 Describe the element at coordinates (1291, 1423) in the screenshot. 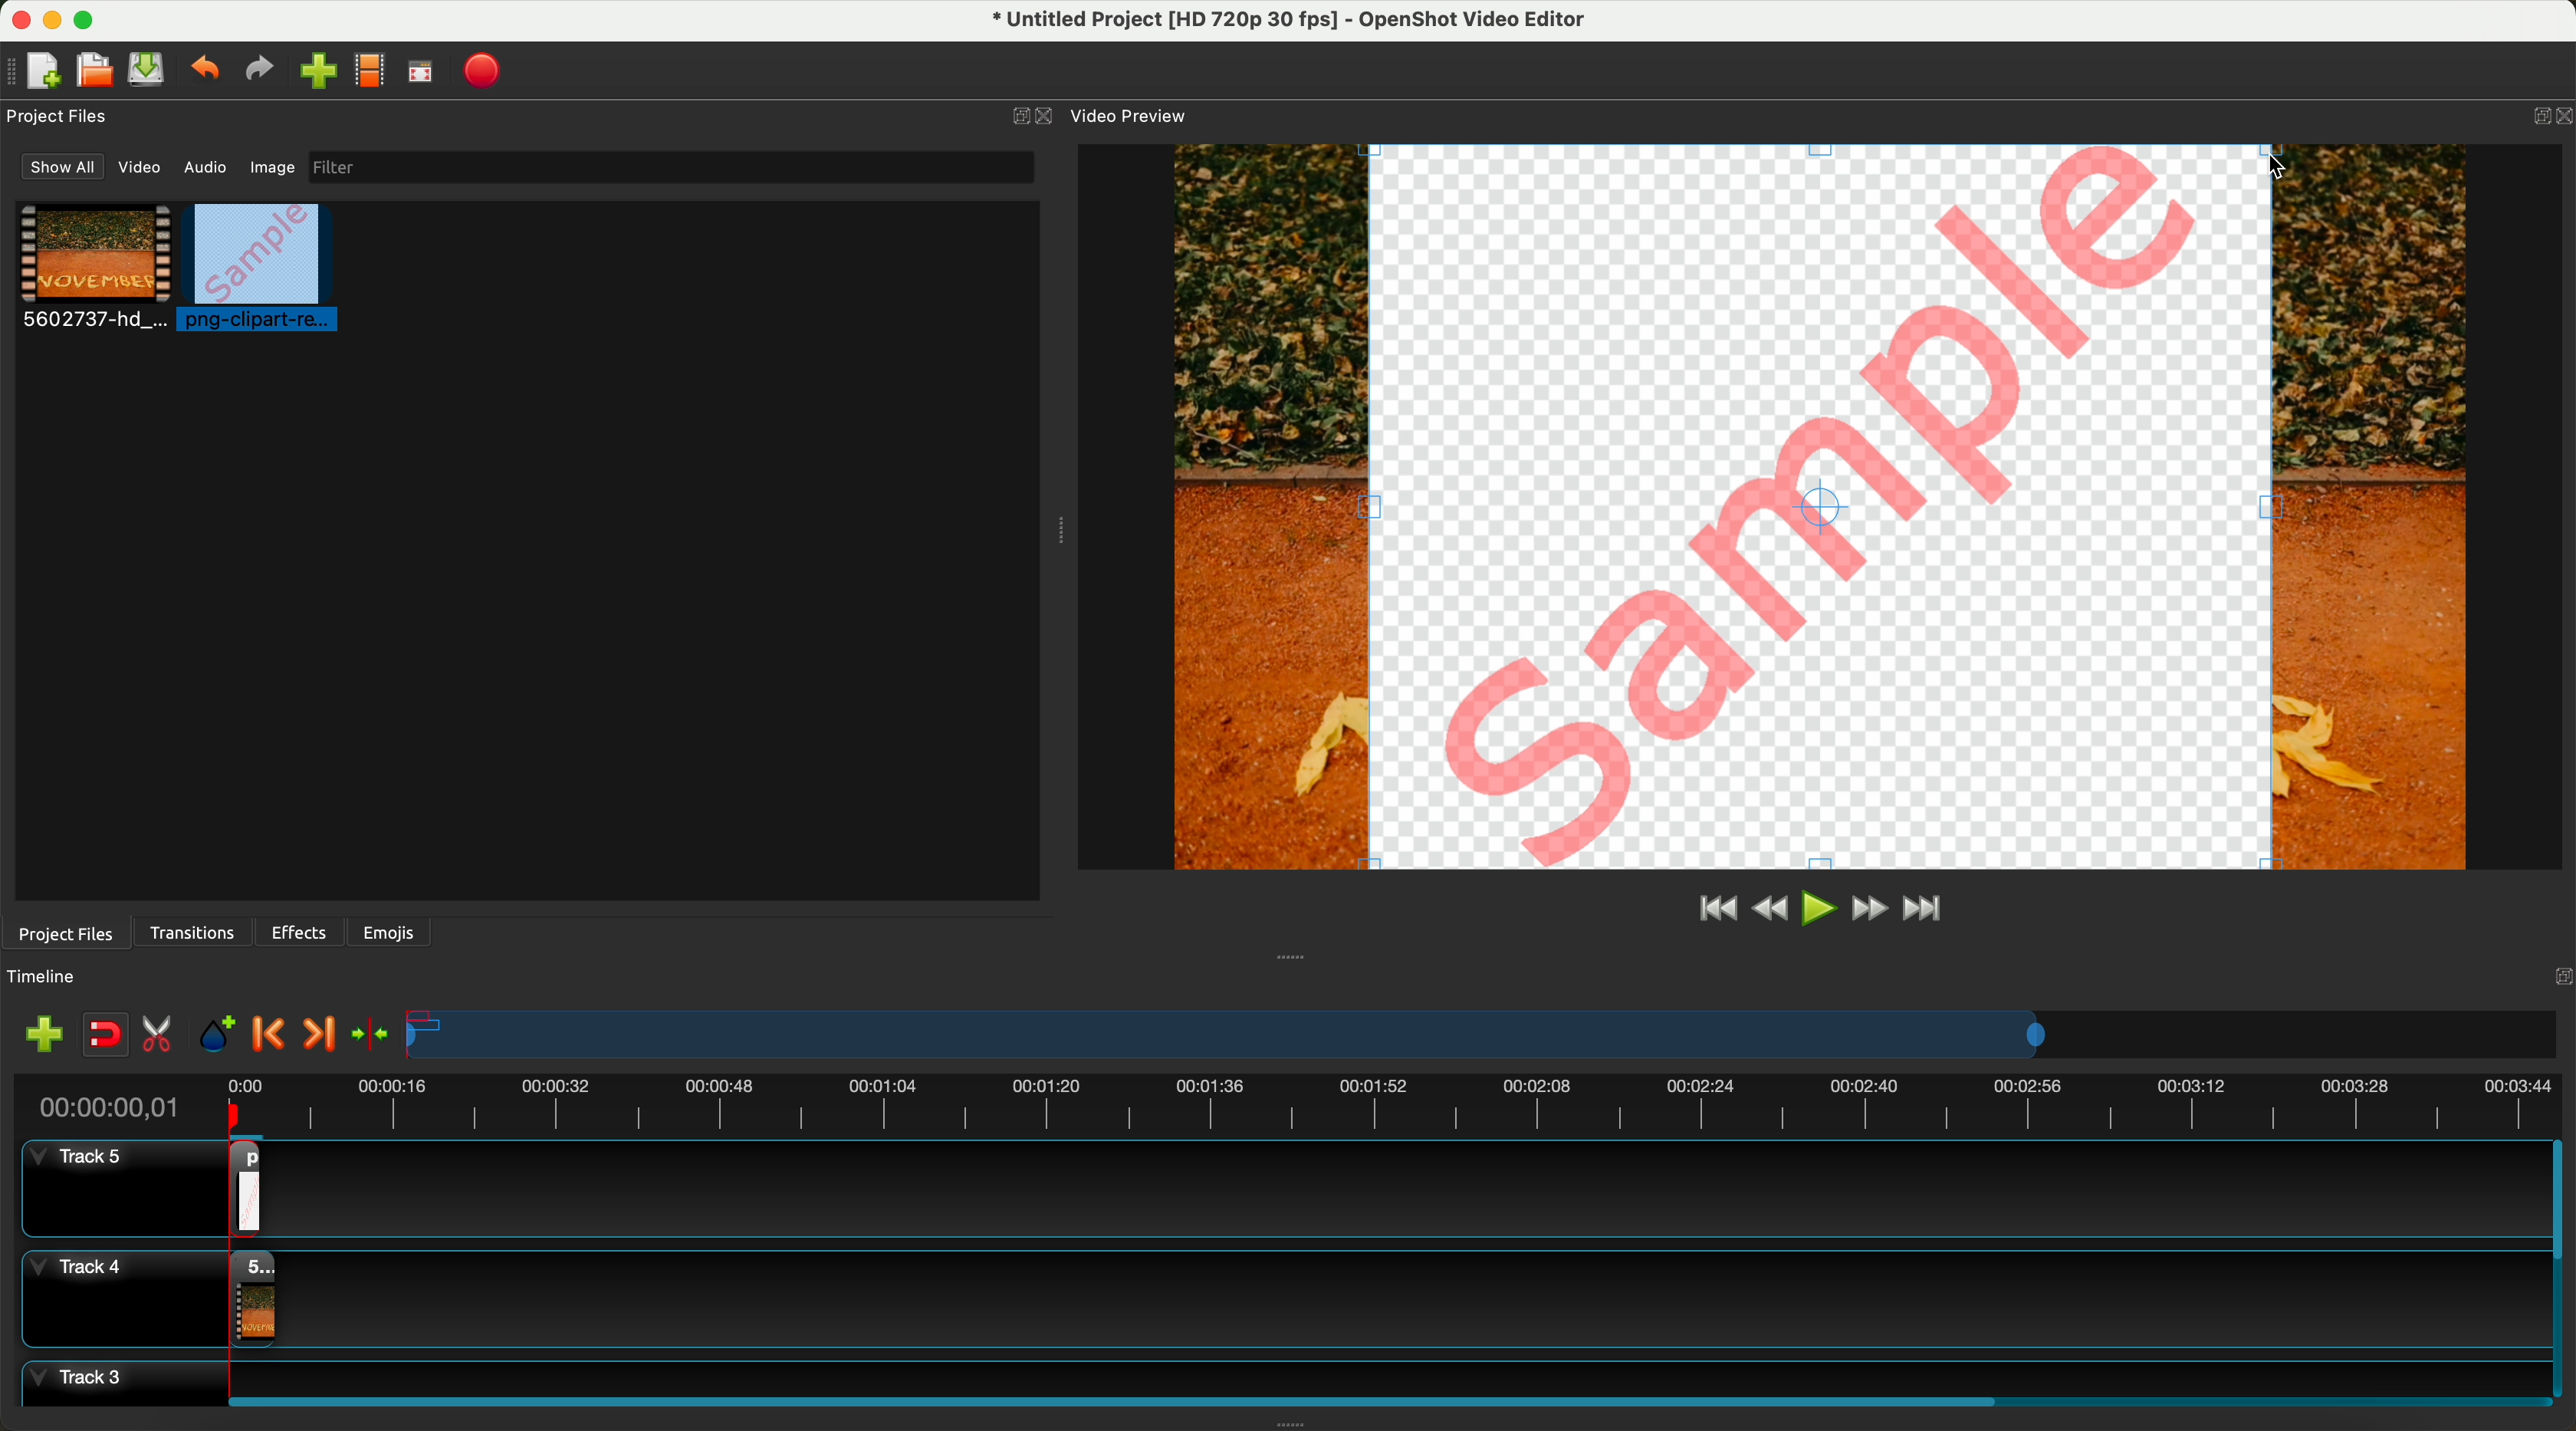

I see `Window Expanding` at that location.